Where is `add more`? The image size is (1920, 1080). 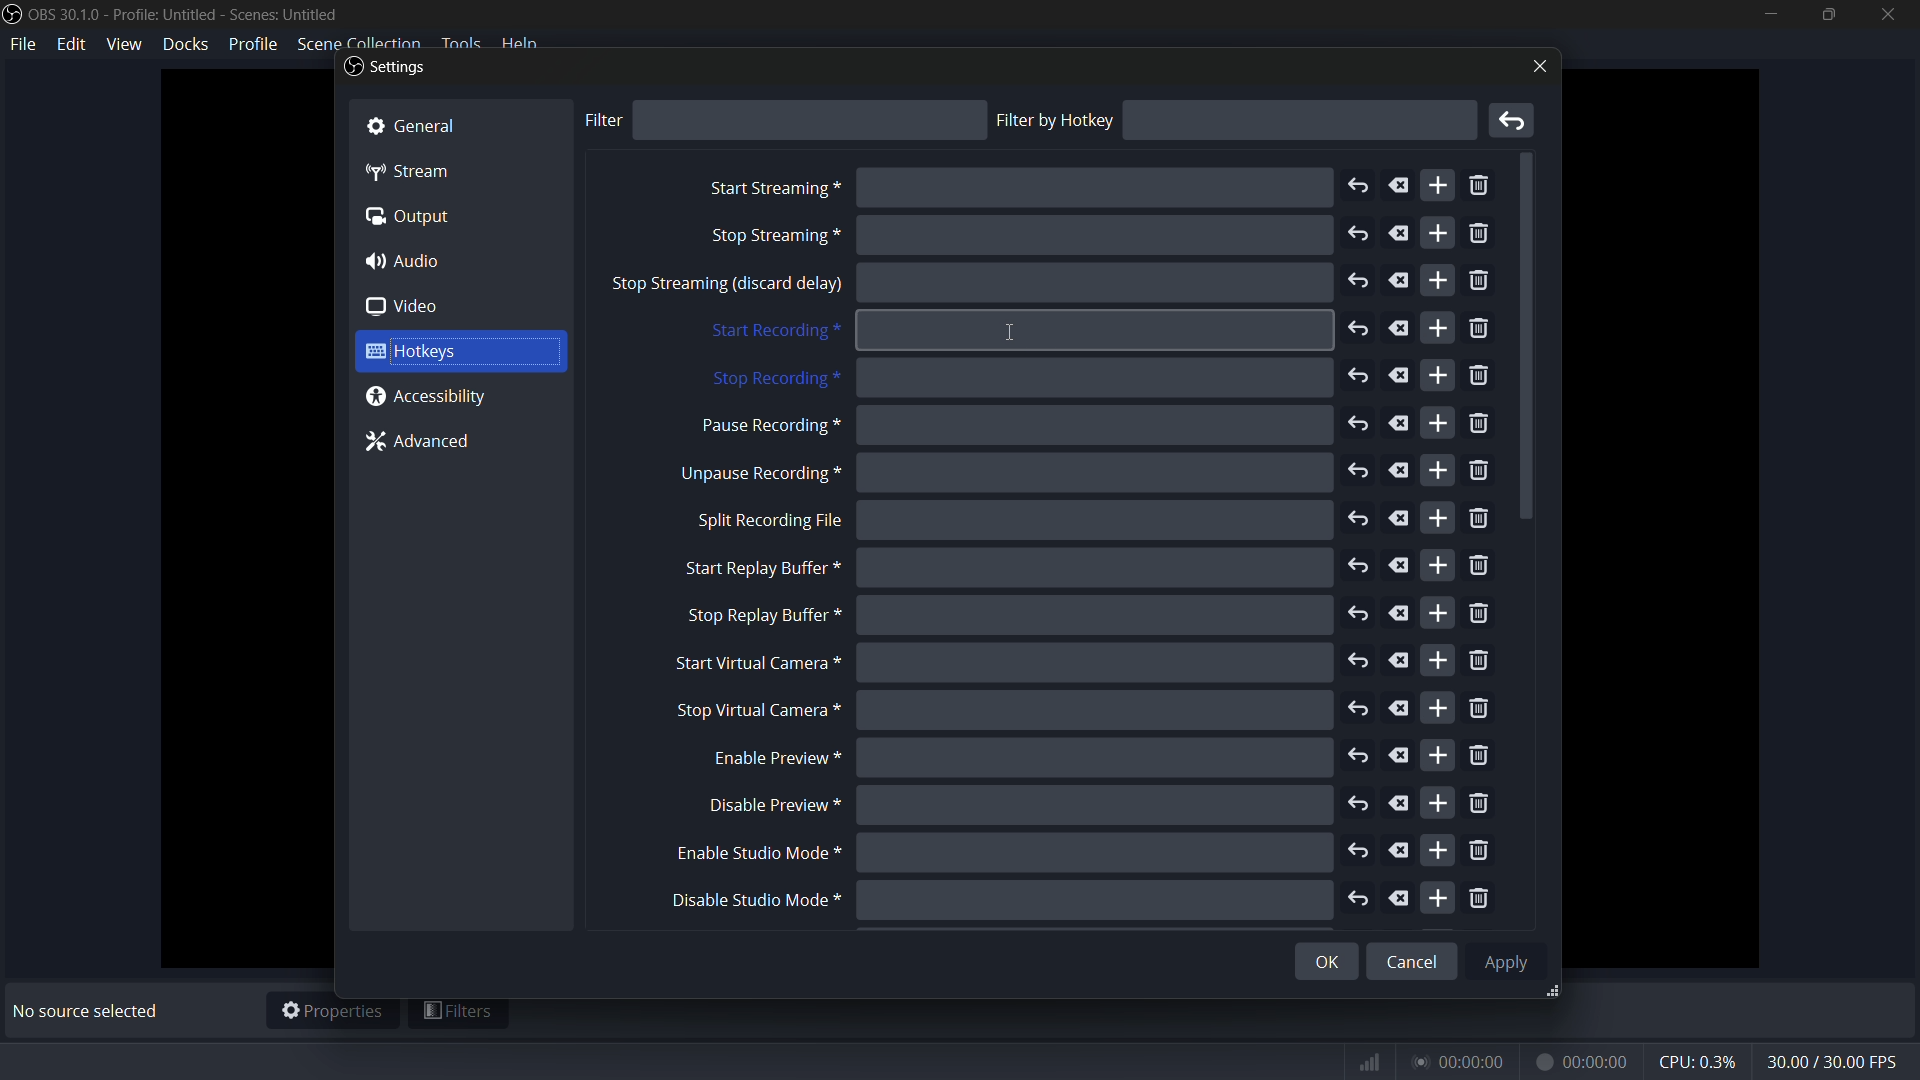
add more is located at coordinates (1440, 329).